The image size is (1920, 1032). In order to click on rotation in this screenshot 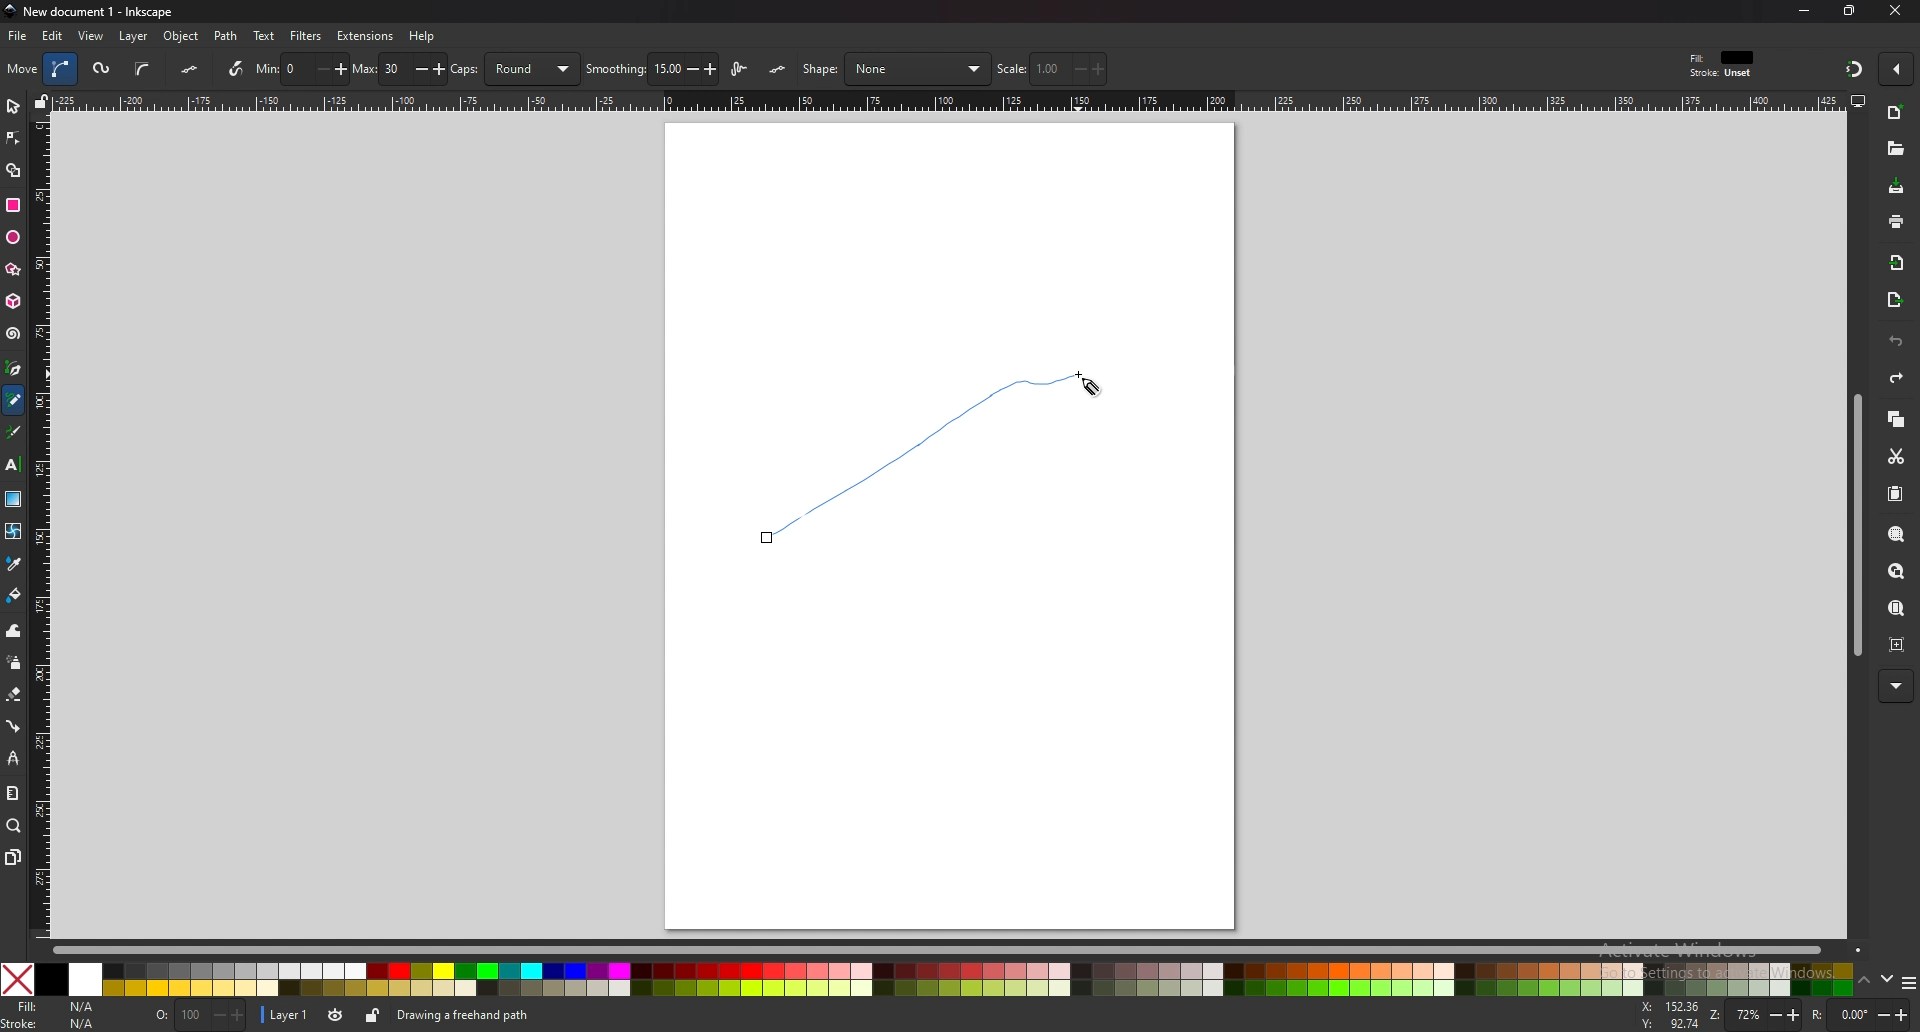, I will do `click(1857, 1011)`.